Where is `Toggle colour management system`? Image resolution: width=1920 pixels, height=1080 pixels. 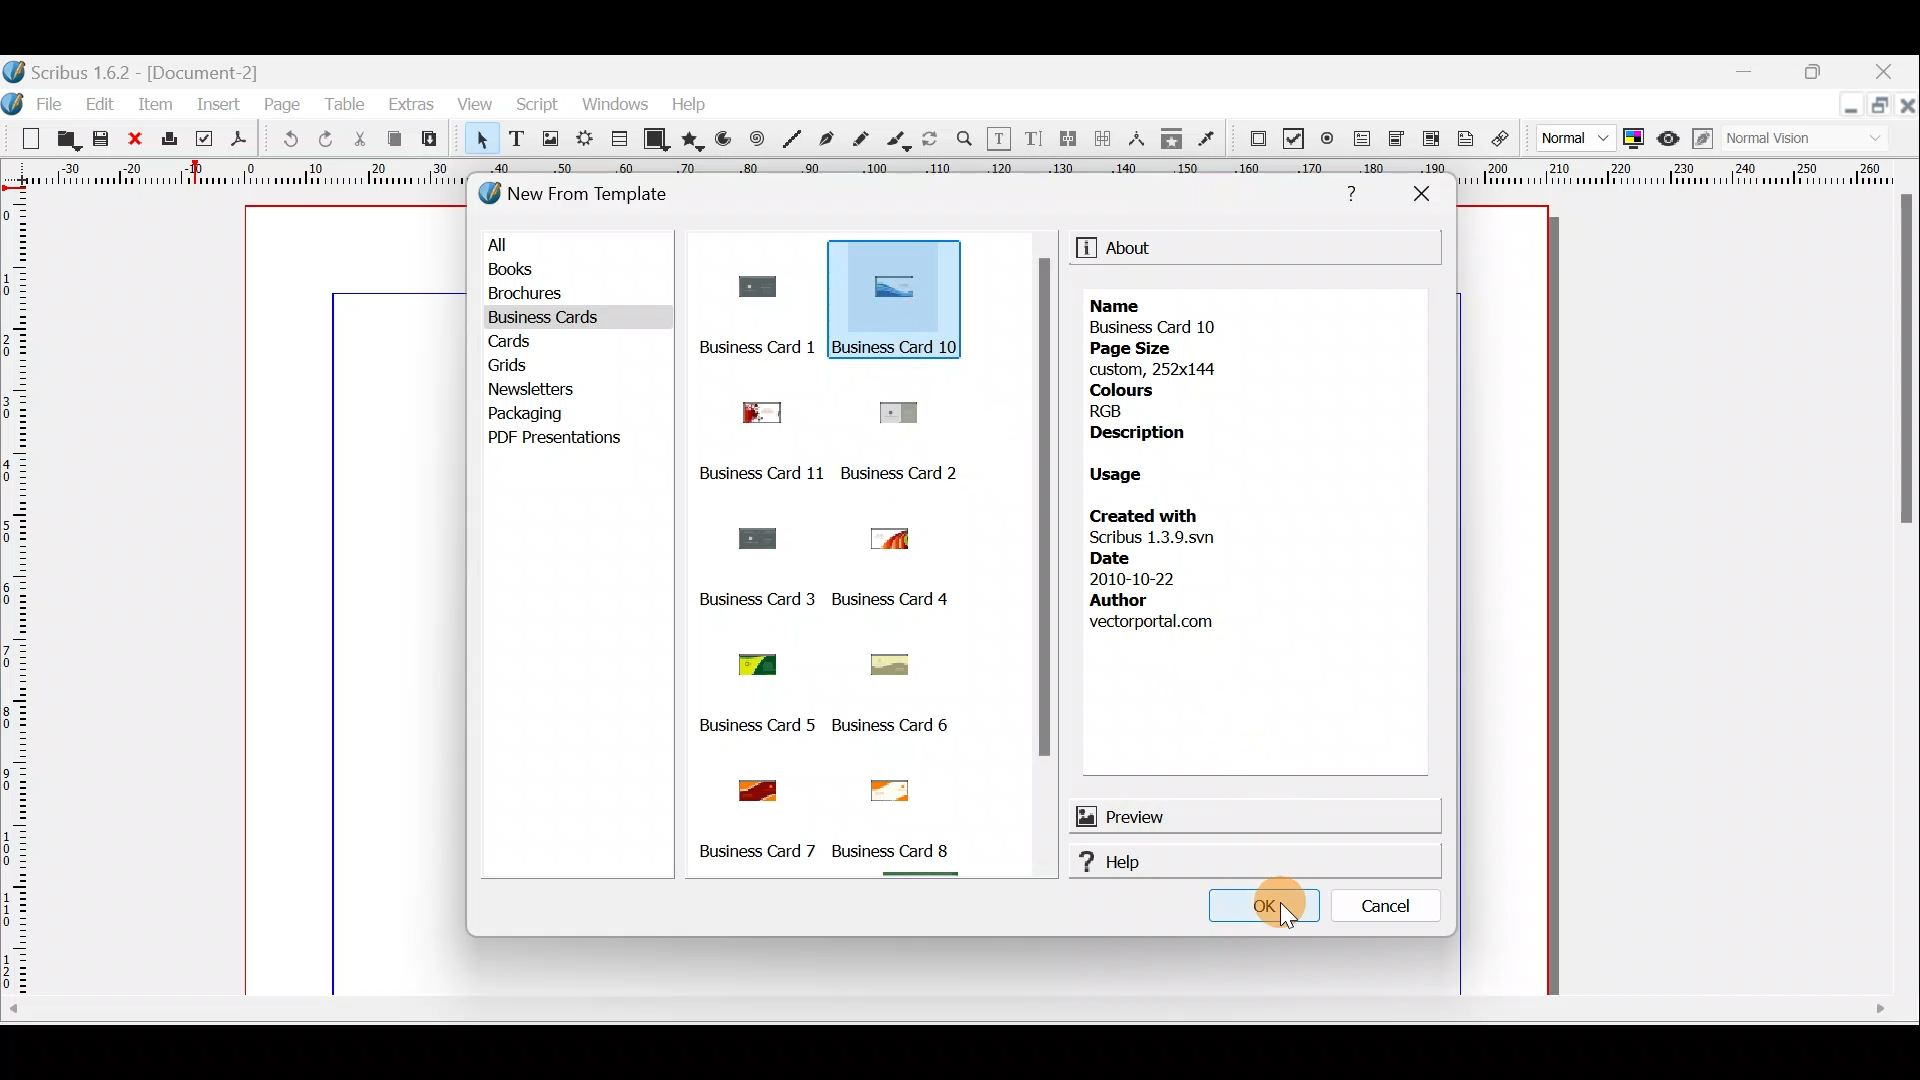 Toggle colour management system is located at coordinates (1635, 137).